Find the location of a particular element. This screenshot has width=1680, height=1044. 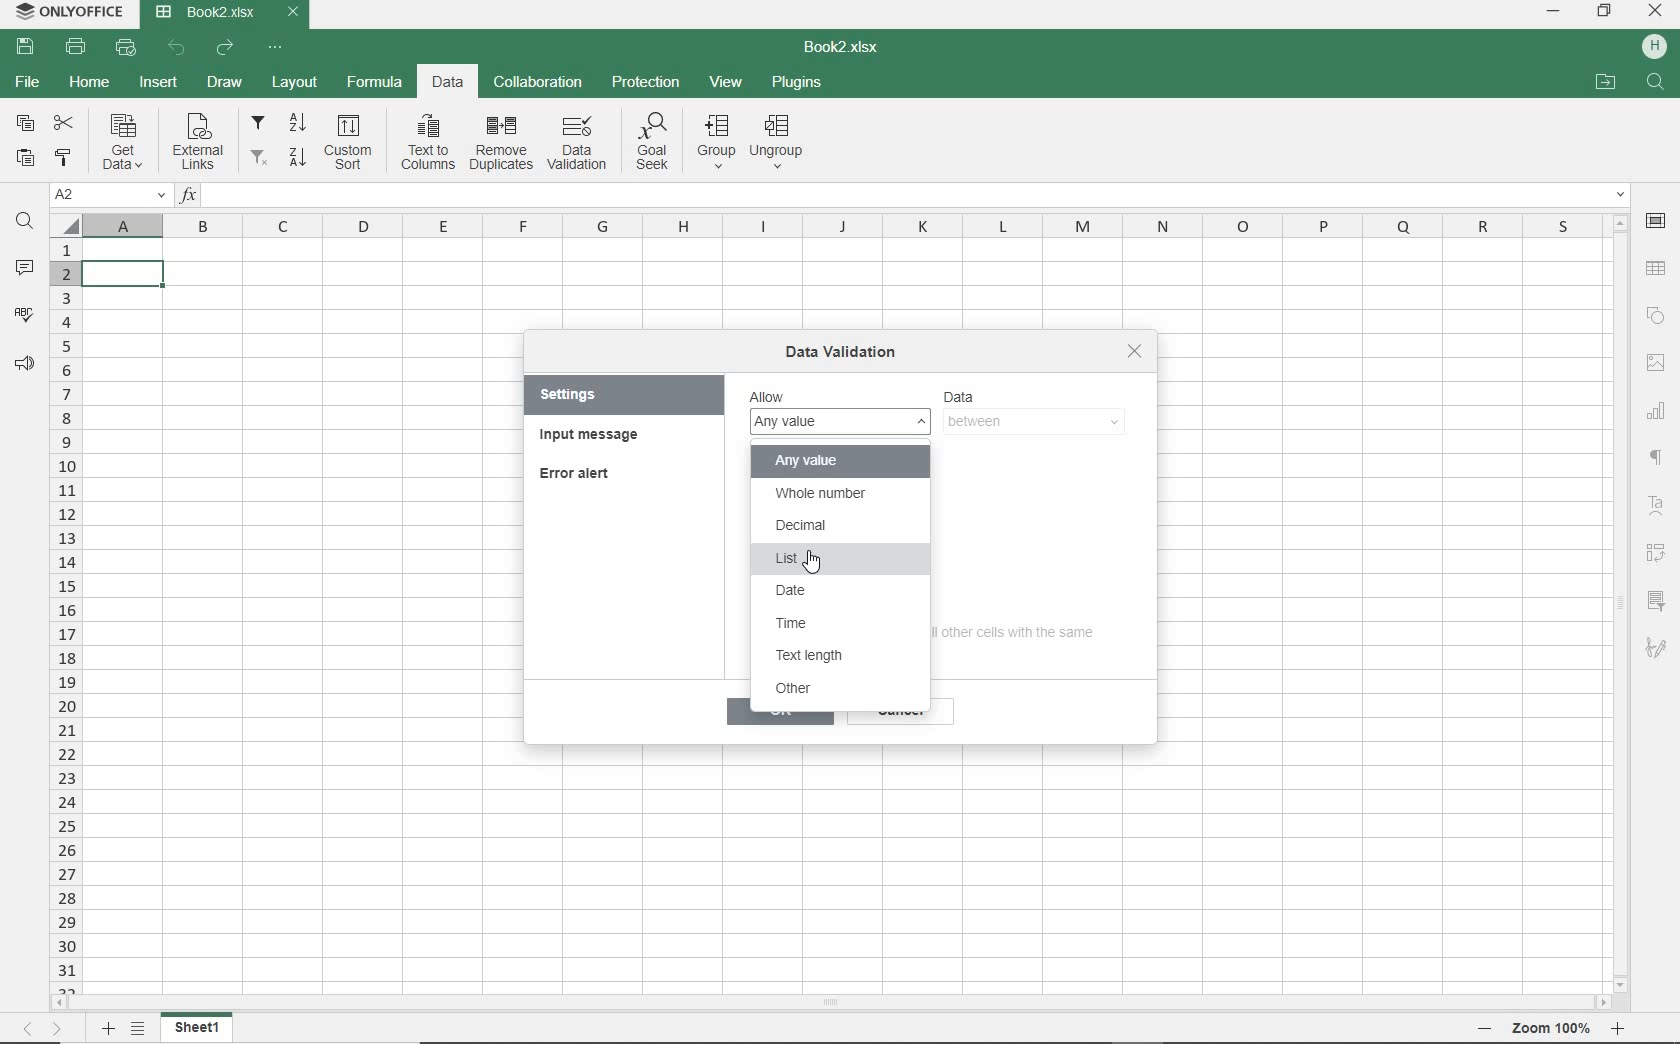

COLUMNS is located at coordinates (843, 224).